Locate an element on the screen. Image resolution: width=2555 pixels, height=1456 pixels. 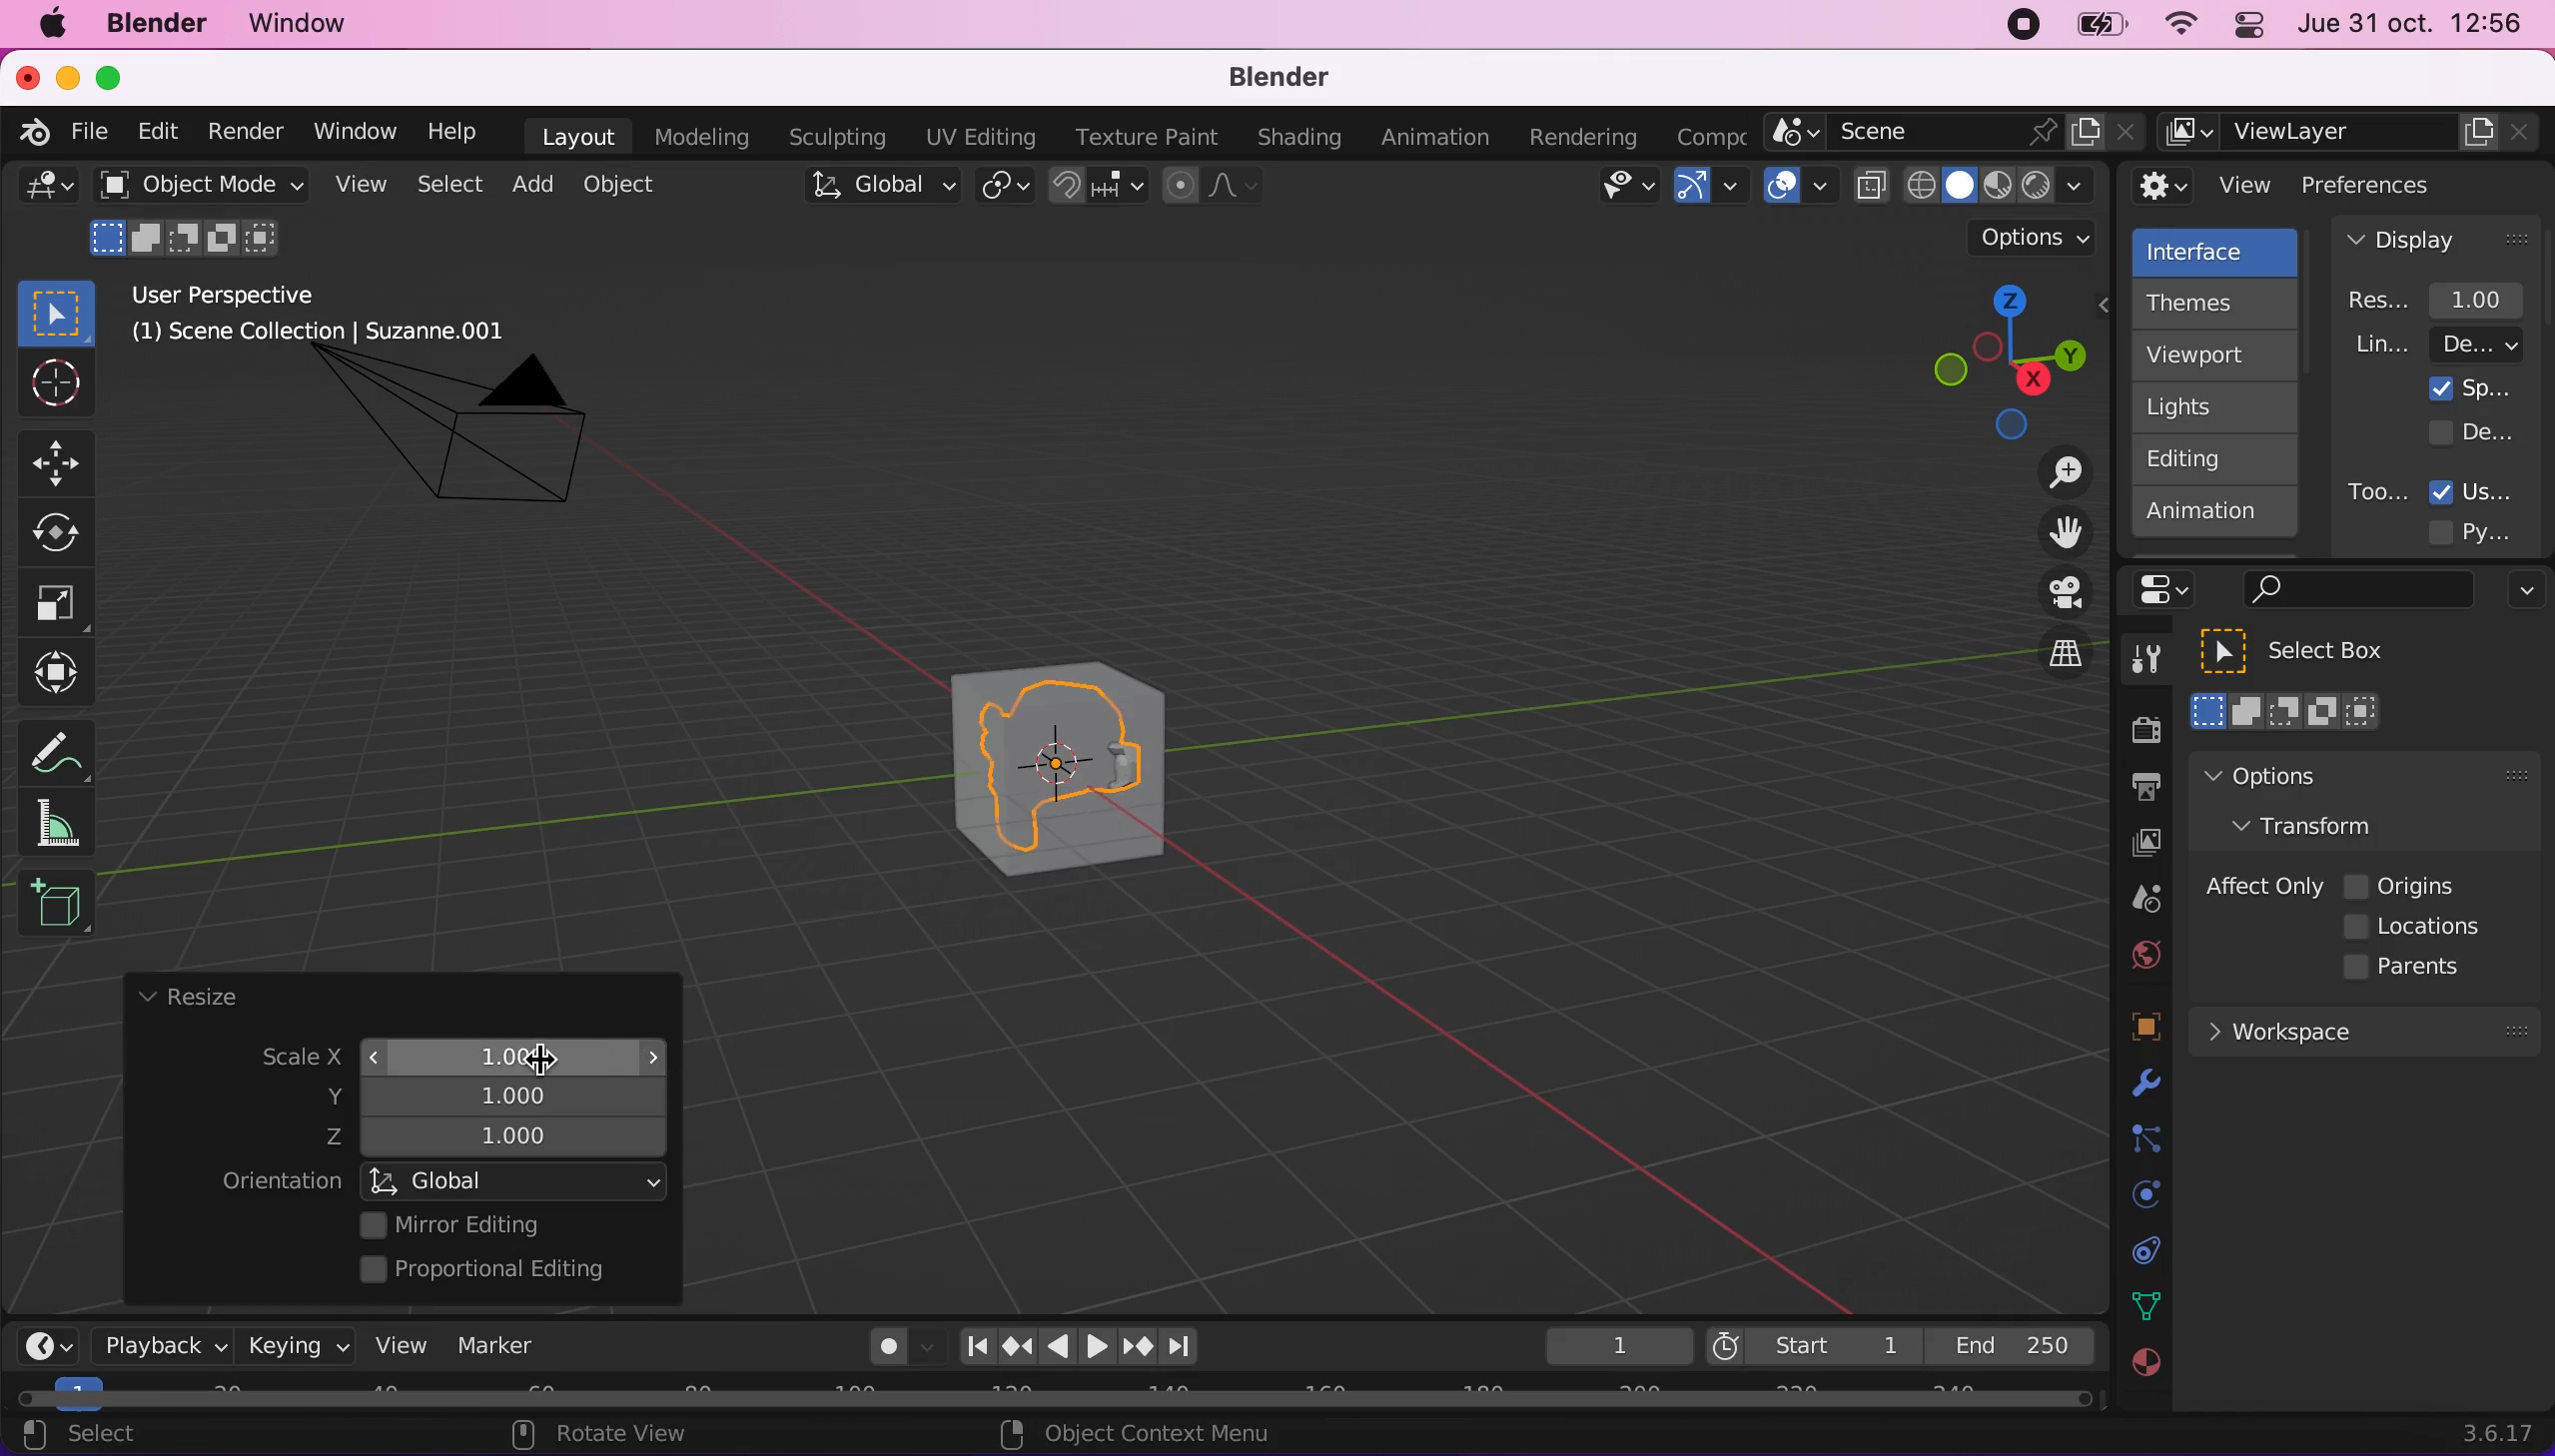
switch the current view is located at coordinates (2044, 671).